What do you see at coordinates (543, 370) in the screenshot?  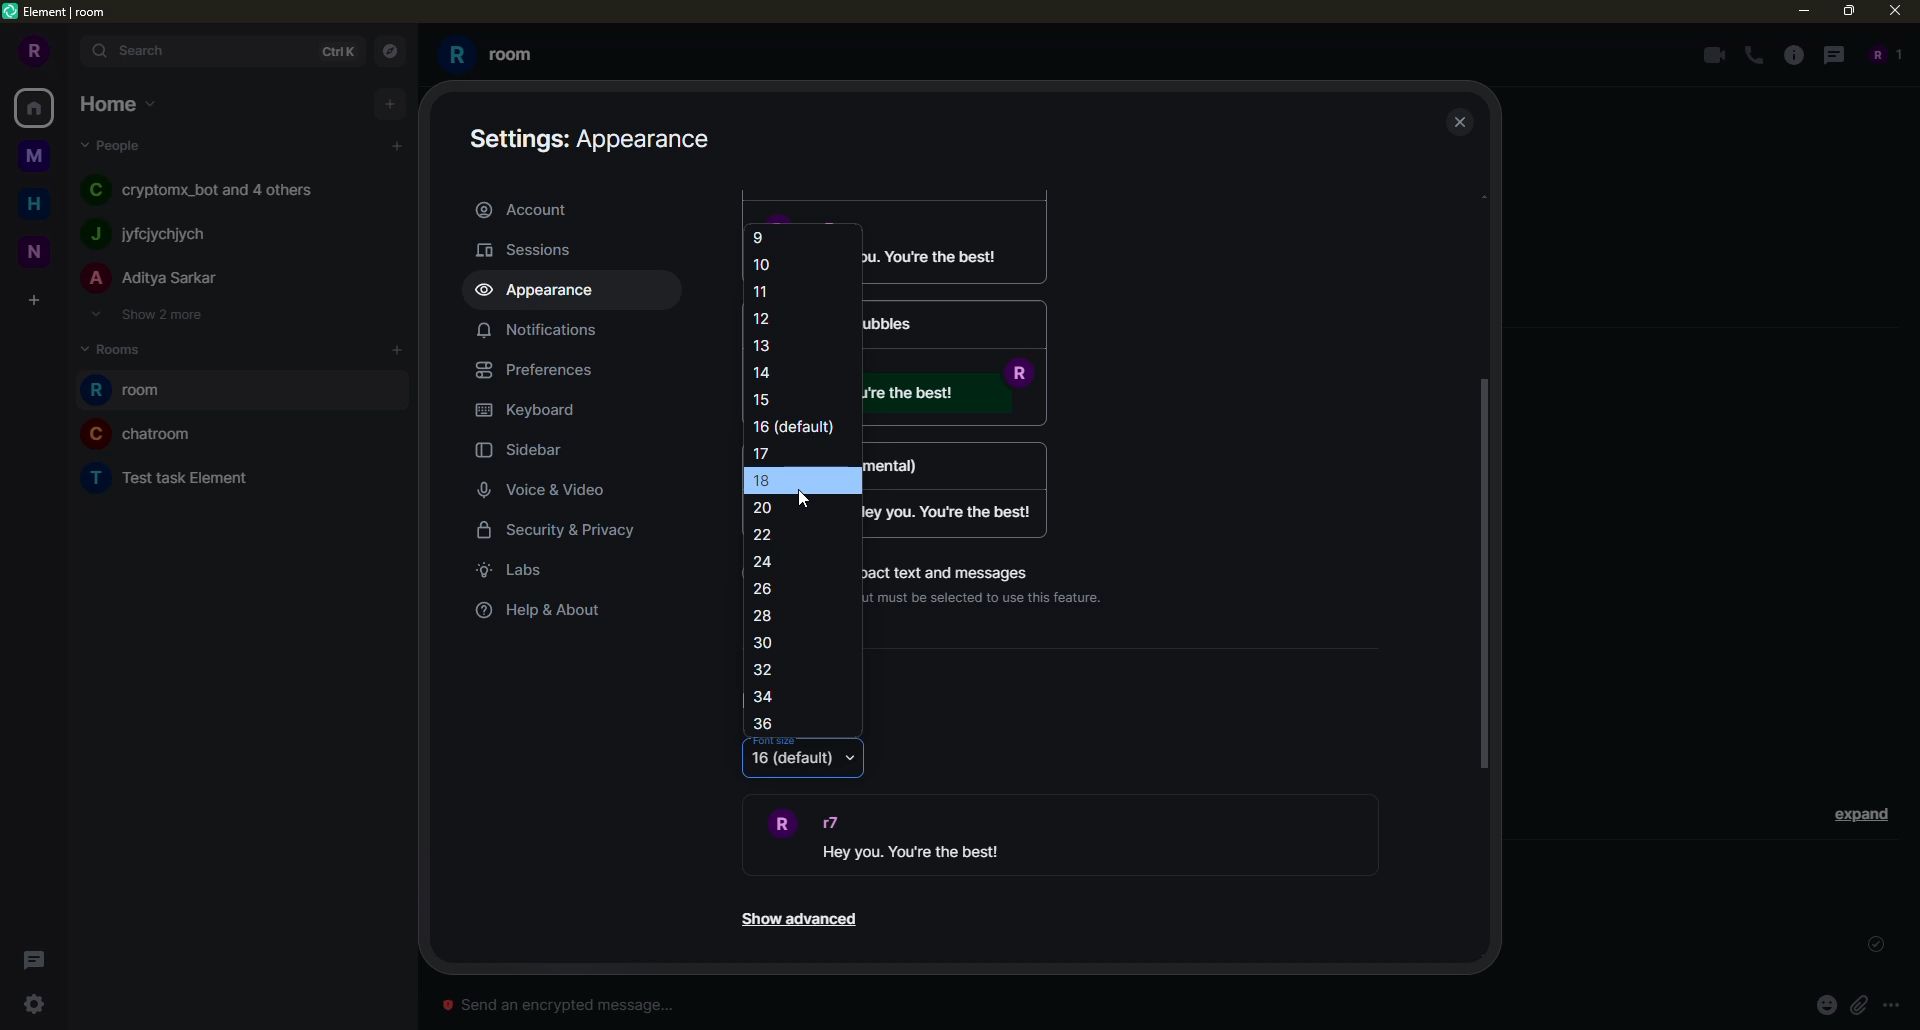 I see `preferences` at bounding box center [543, 370].